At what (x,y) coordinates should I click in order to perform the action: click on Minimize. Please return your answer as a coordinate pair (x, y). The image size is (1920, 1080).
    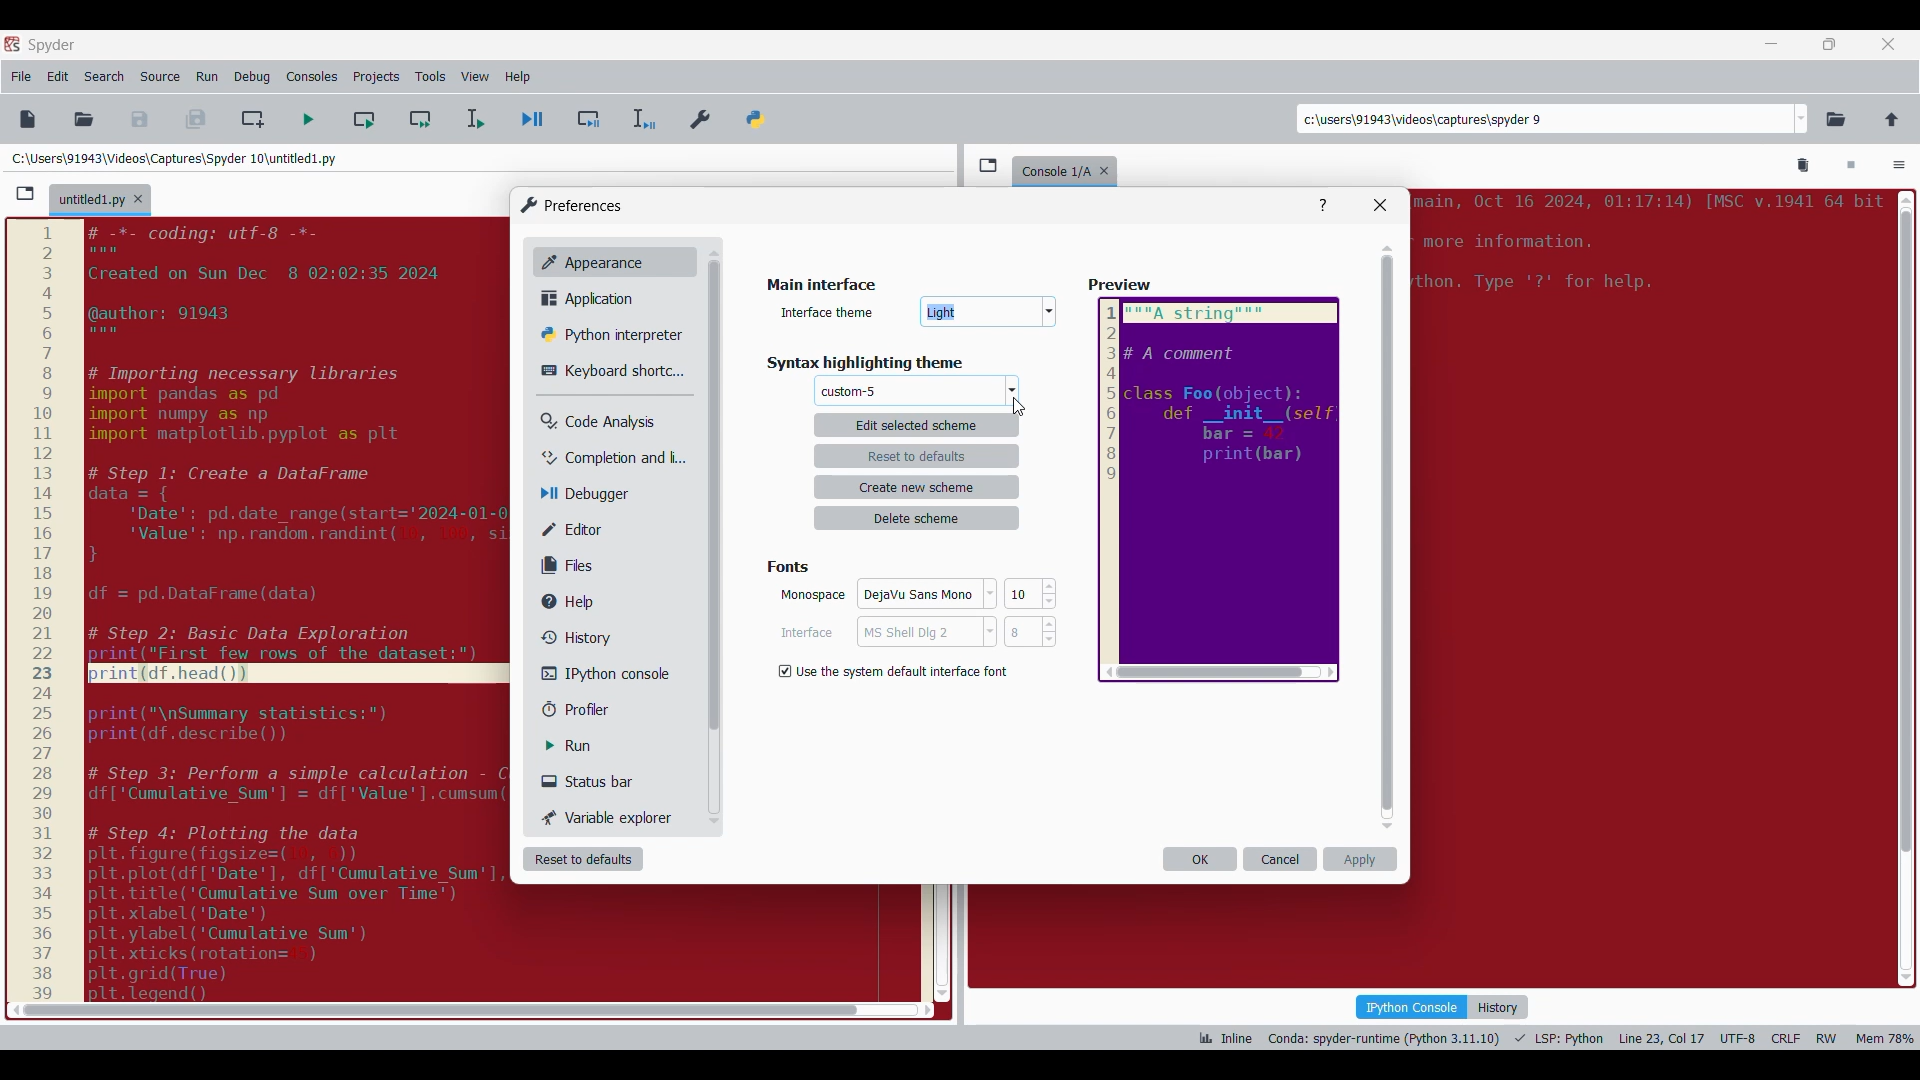
    Looking at the image, I should click on (1772, 44).